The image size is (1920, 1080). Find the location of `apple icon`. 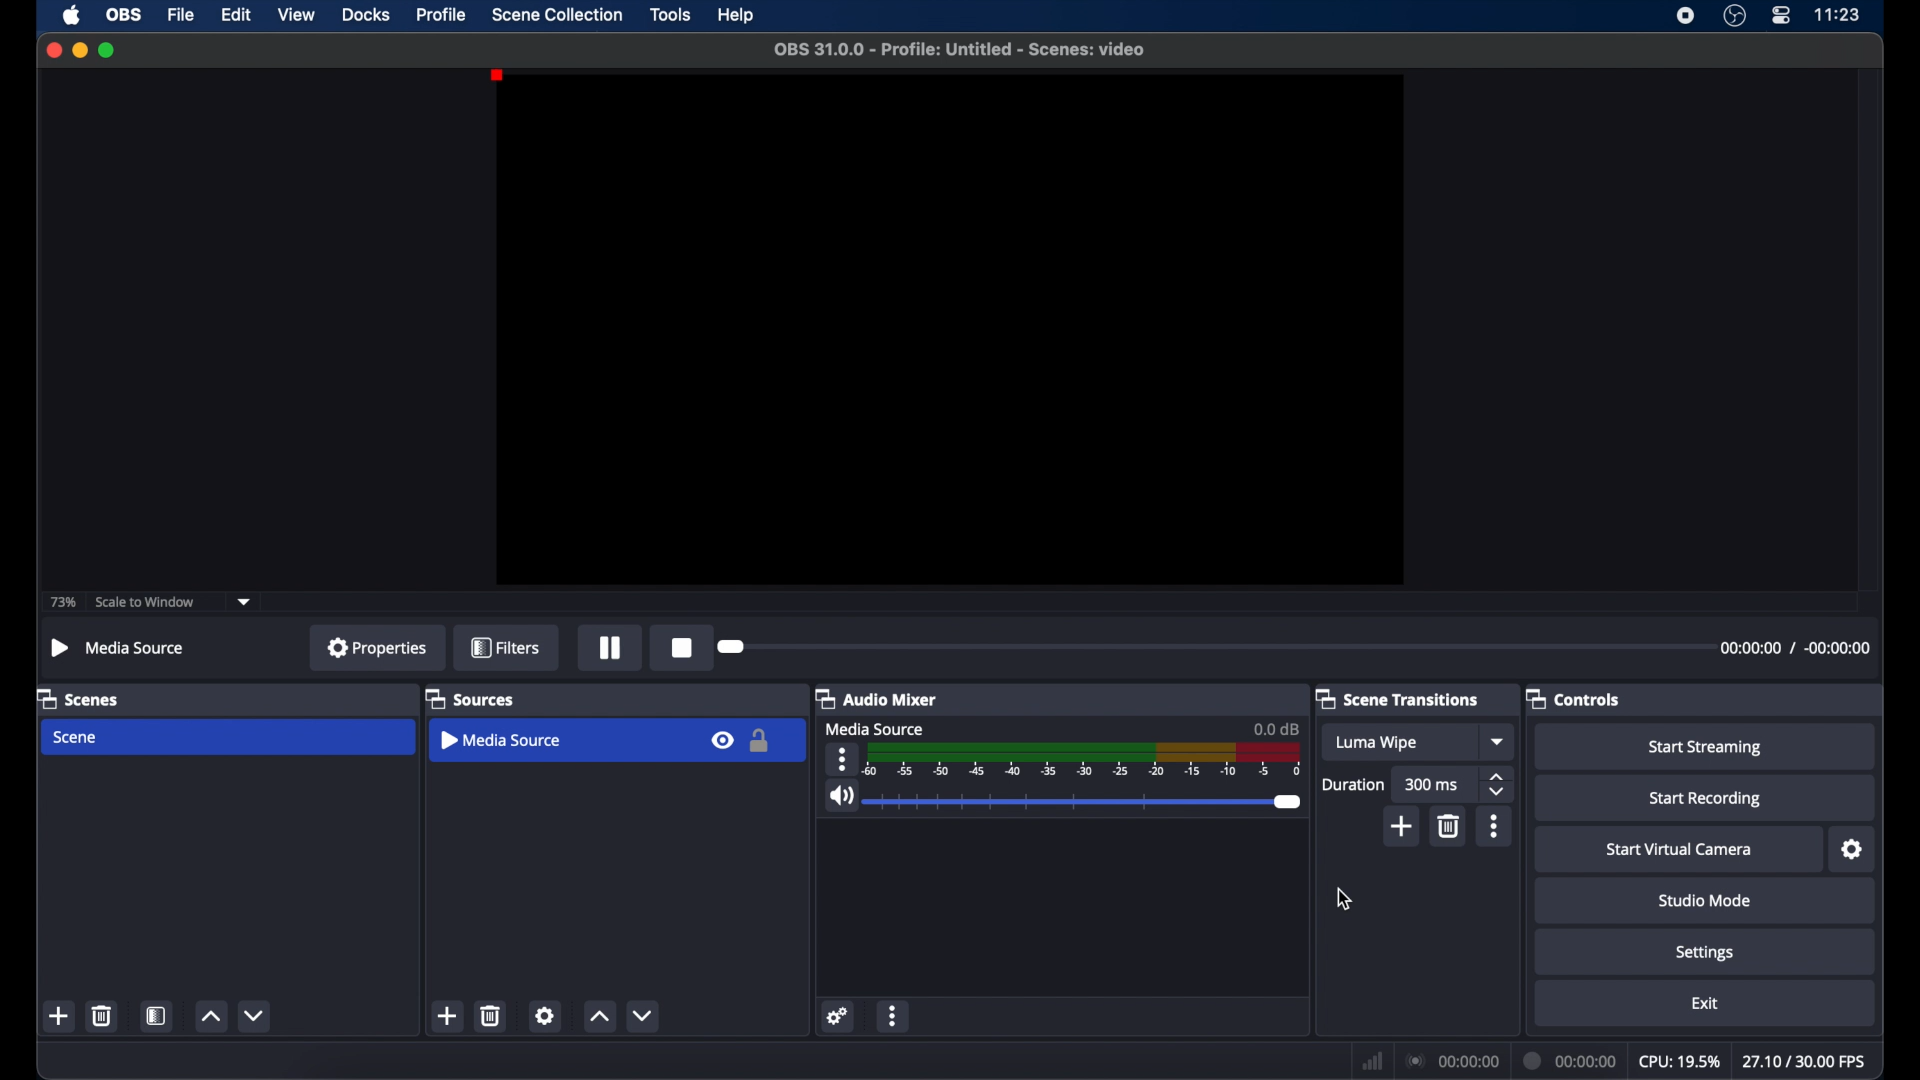

apple icon is located at coordinates (72, 16).